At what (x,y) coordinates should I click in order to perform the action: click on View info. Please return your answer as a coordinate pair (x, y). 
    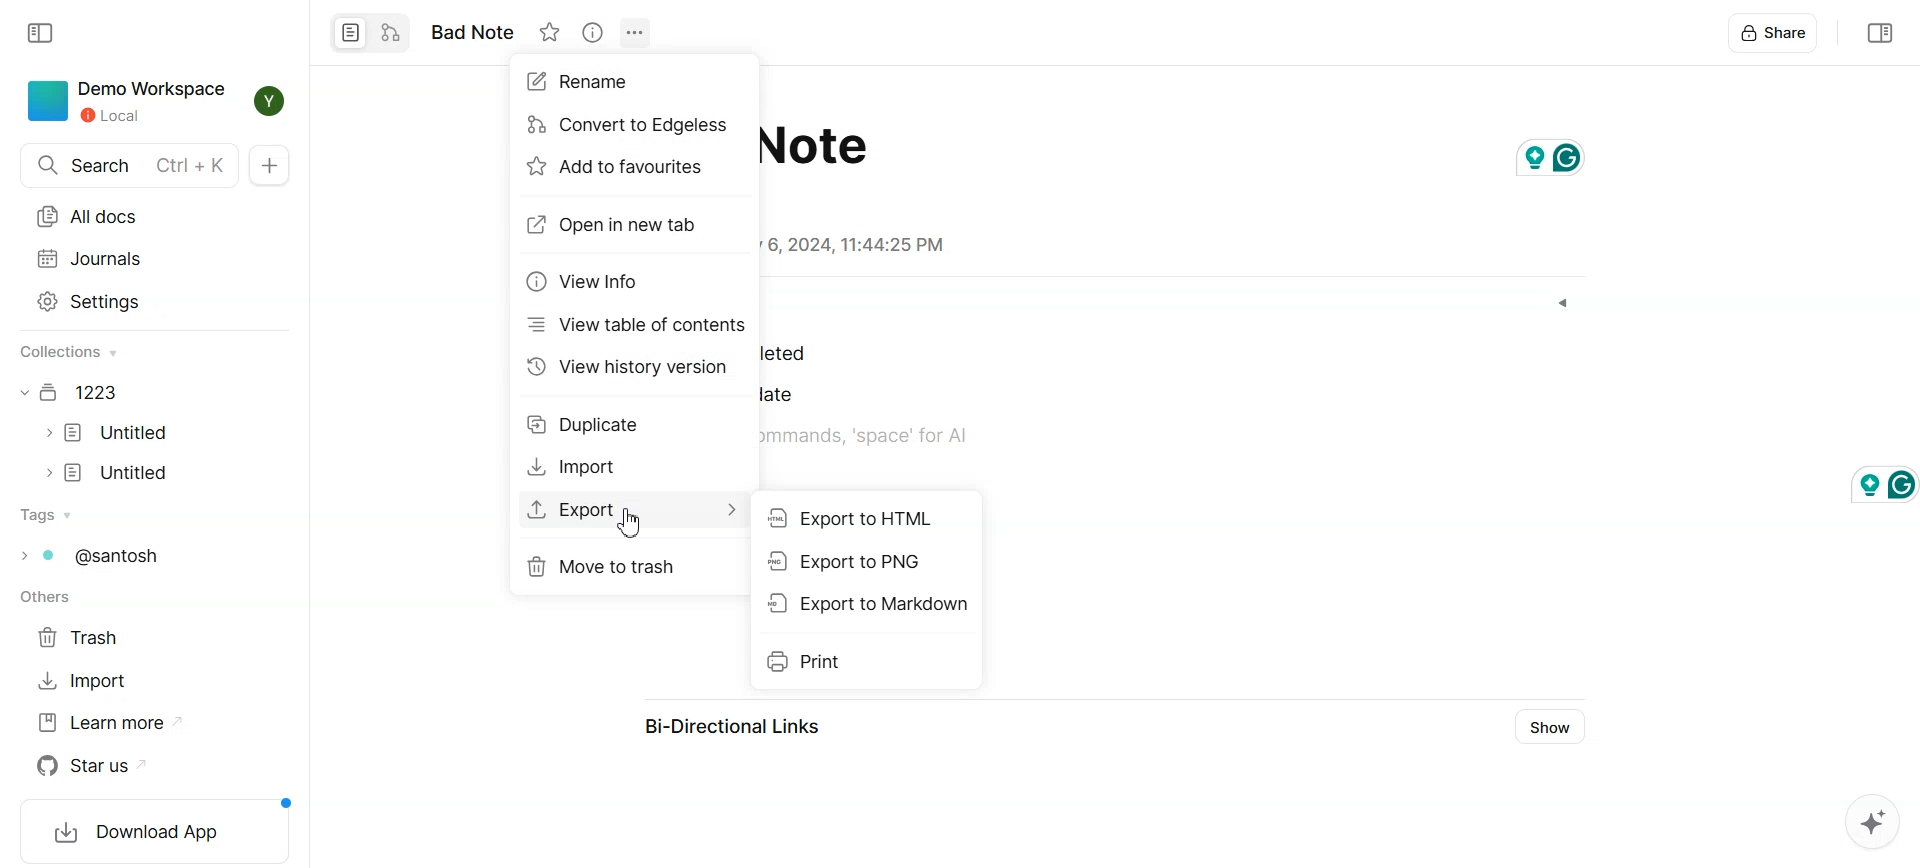
    Looking at the image, I should click on (586, 282).